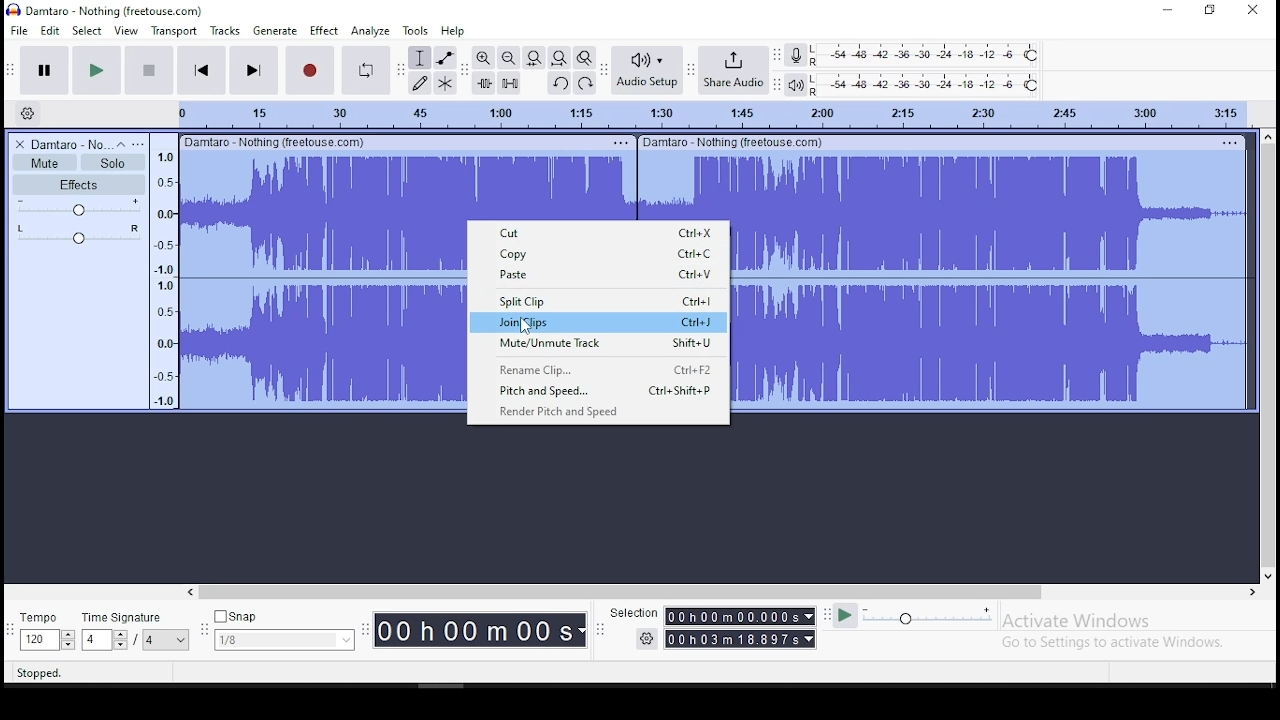 The width and height of the screenshot is (1280, 720). Describe the element at coordinates (535, 56) in the screenshot. I see `fit project to width` at that location.